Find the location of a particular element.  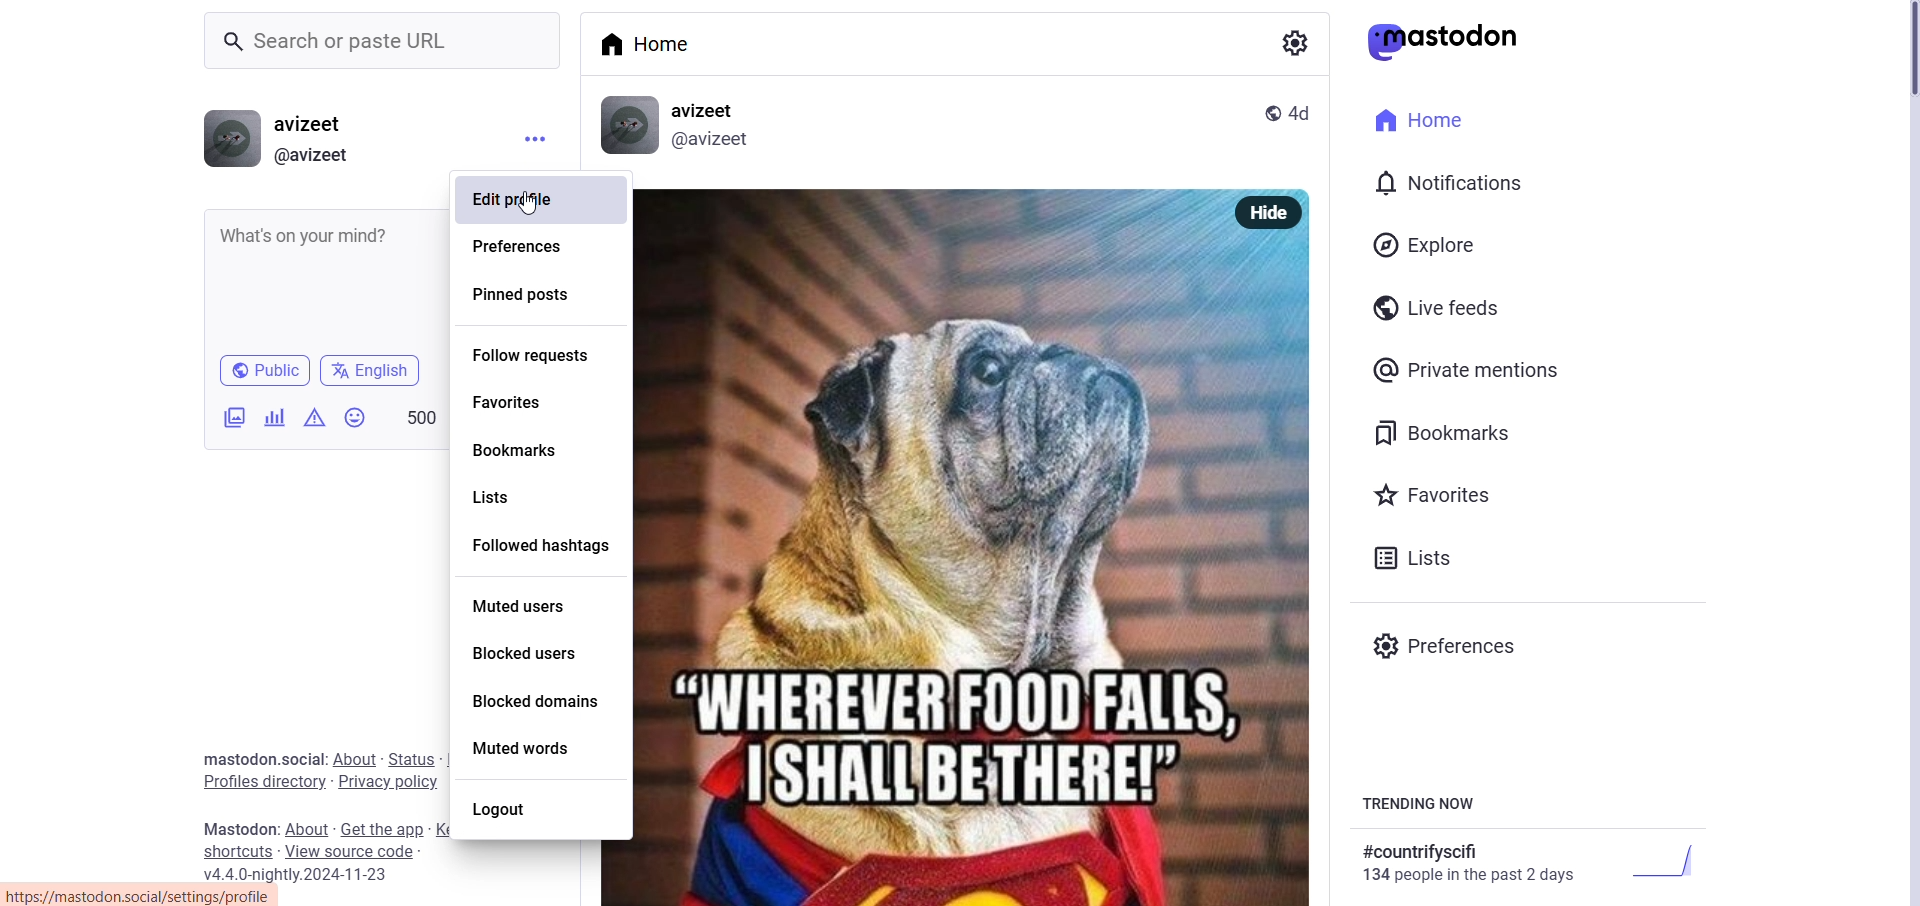

shortcut is located at coordinates (235, 851).